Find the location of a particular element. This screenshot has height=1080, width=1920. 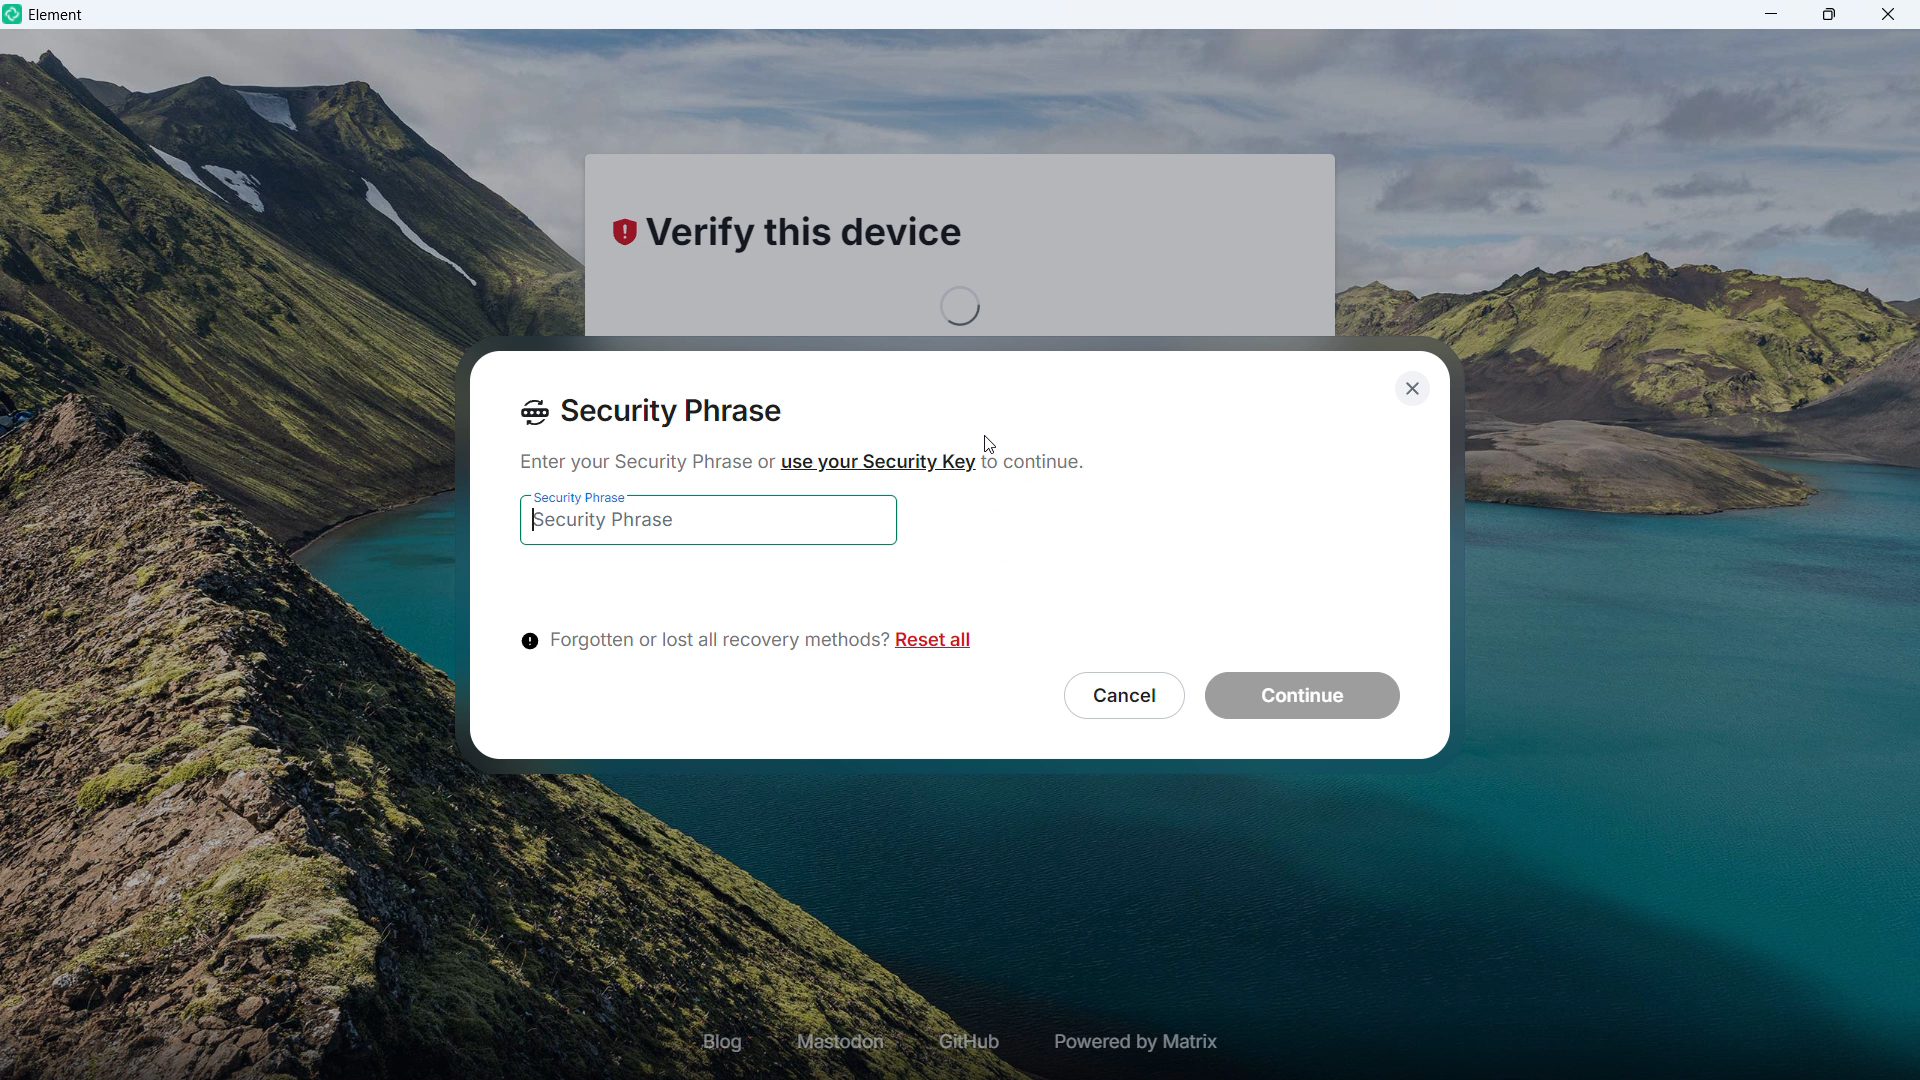

security phase is located at coordinates (580, 491).